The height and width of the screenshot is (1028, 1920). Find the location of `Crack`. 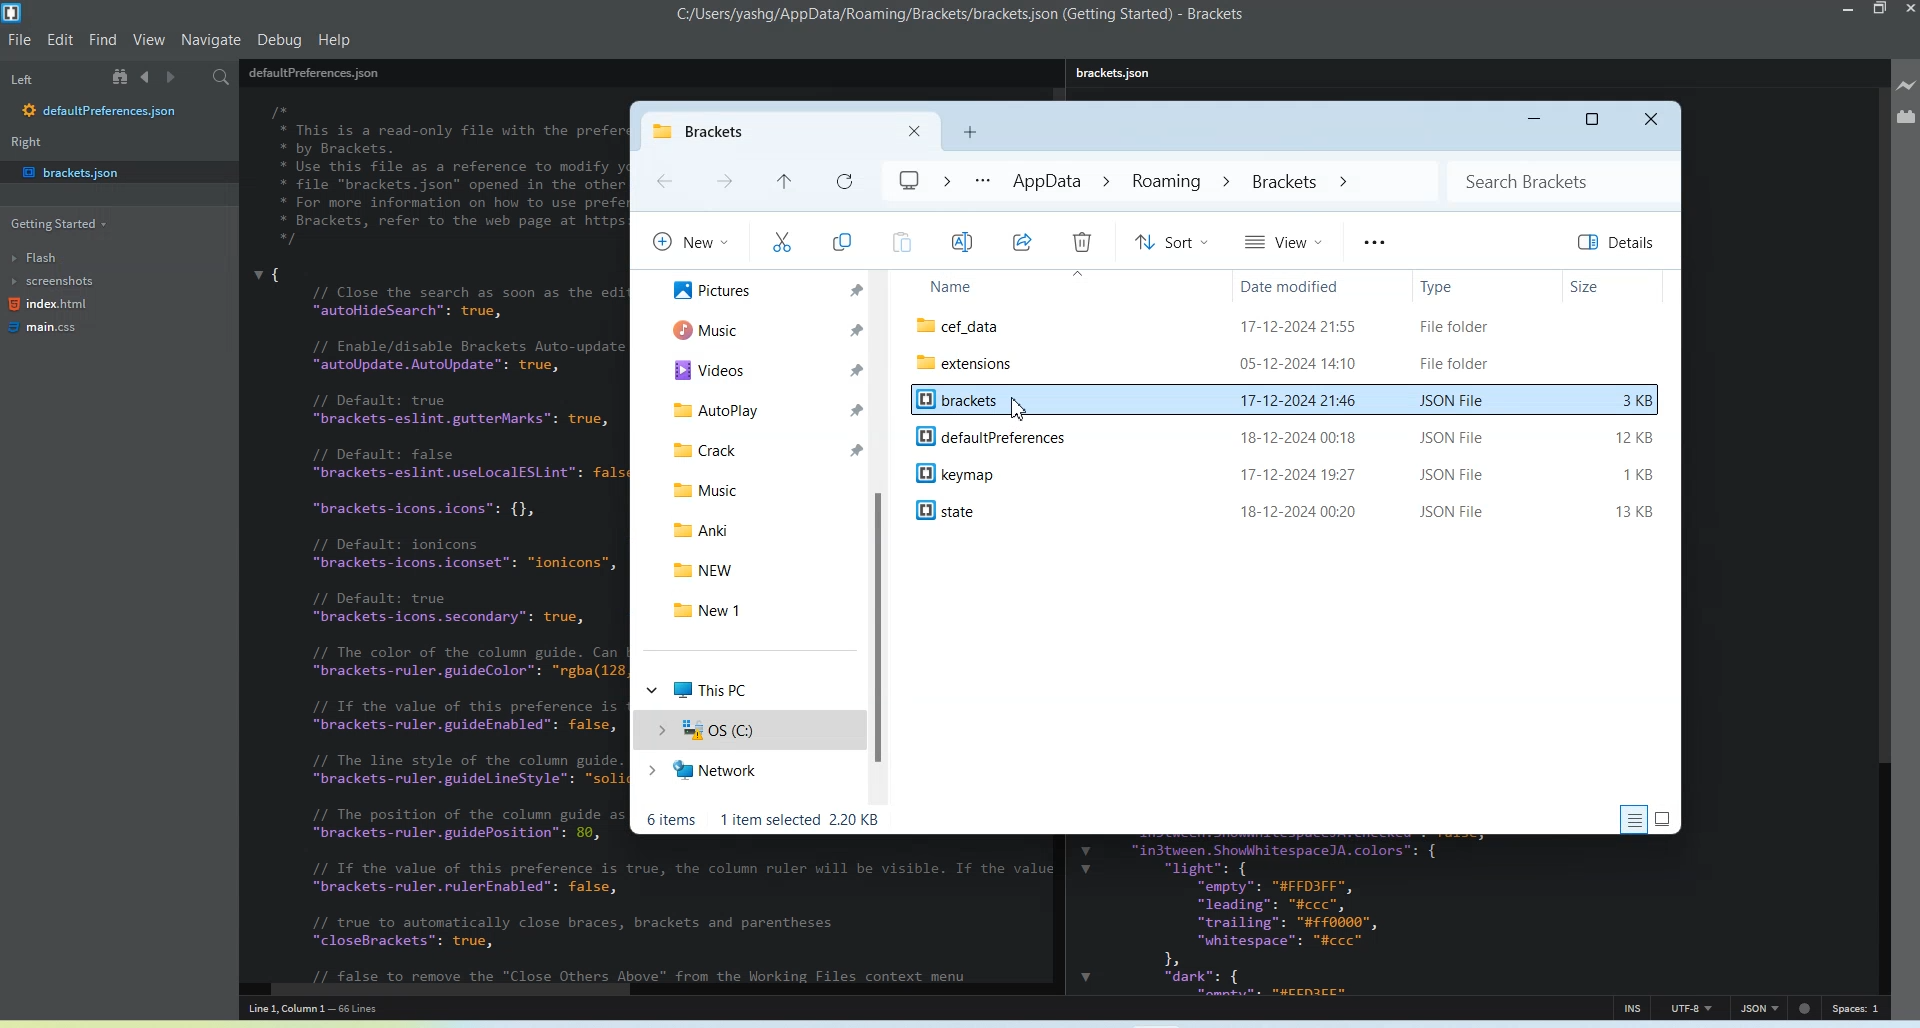

Crack is located at coordinates (756, 448).